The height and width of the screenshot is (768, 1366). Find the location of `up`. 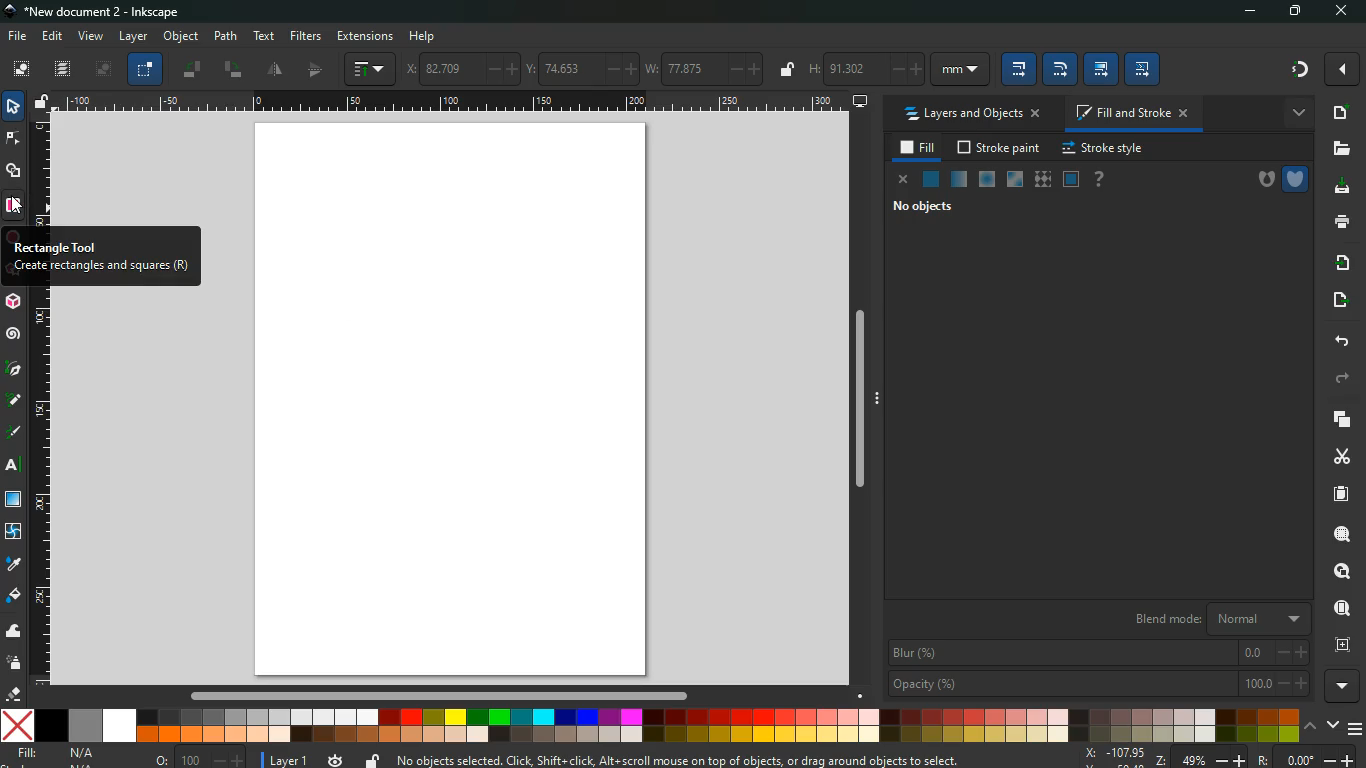

up is located at coordinates (1311, 727).